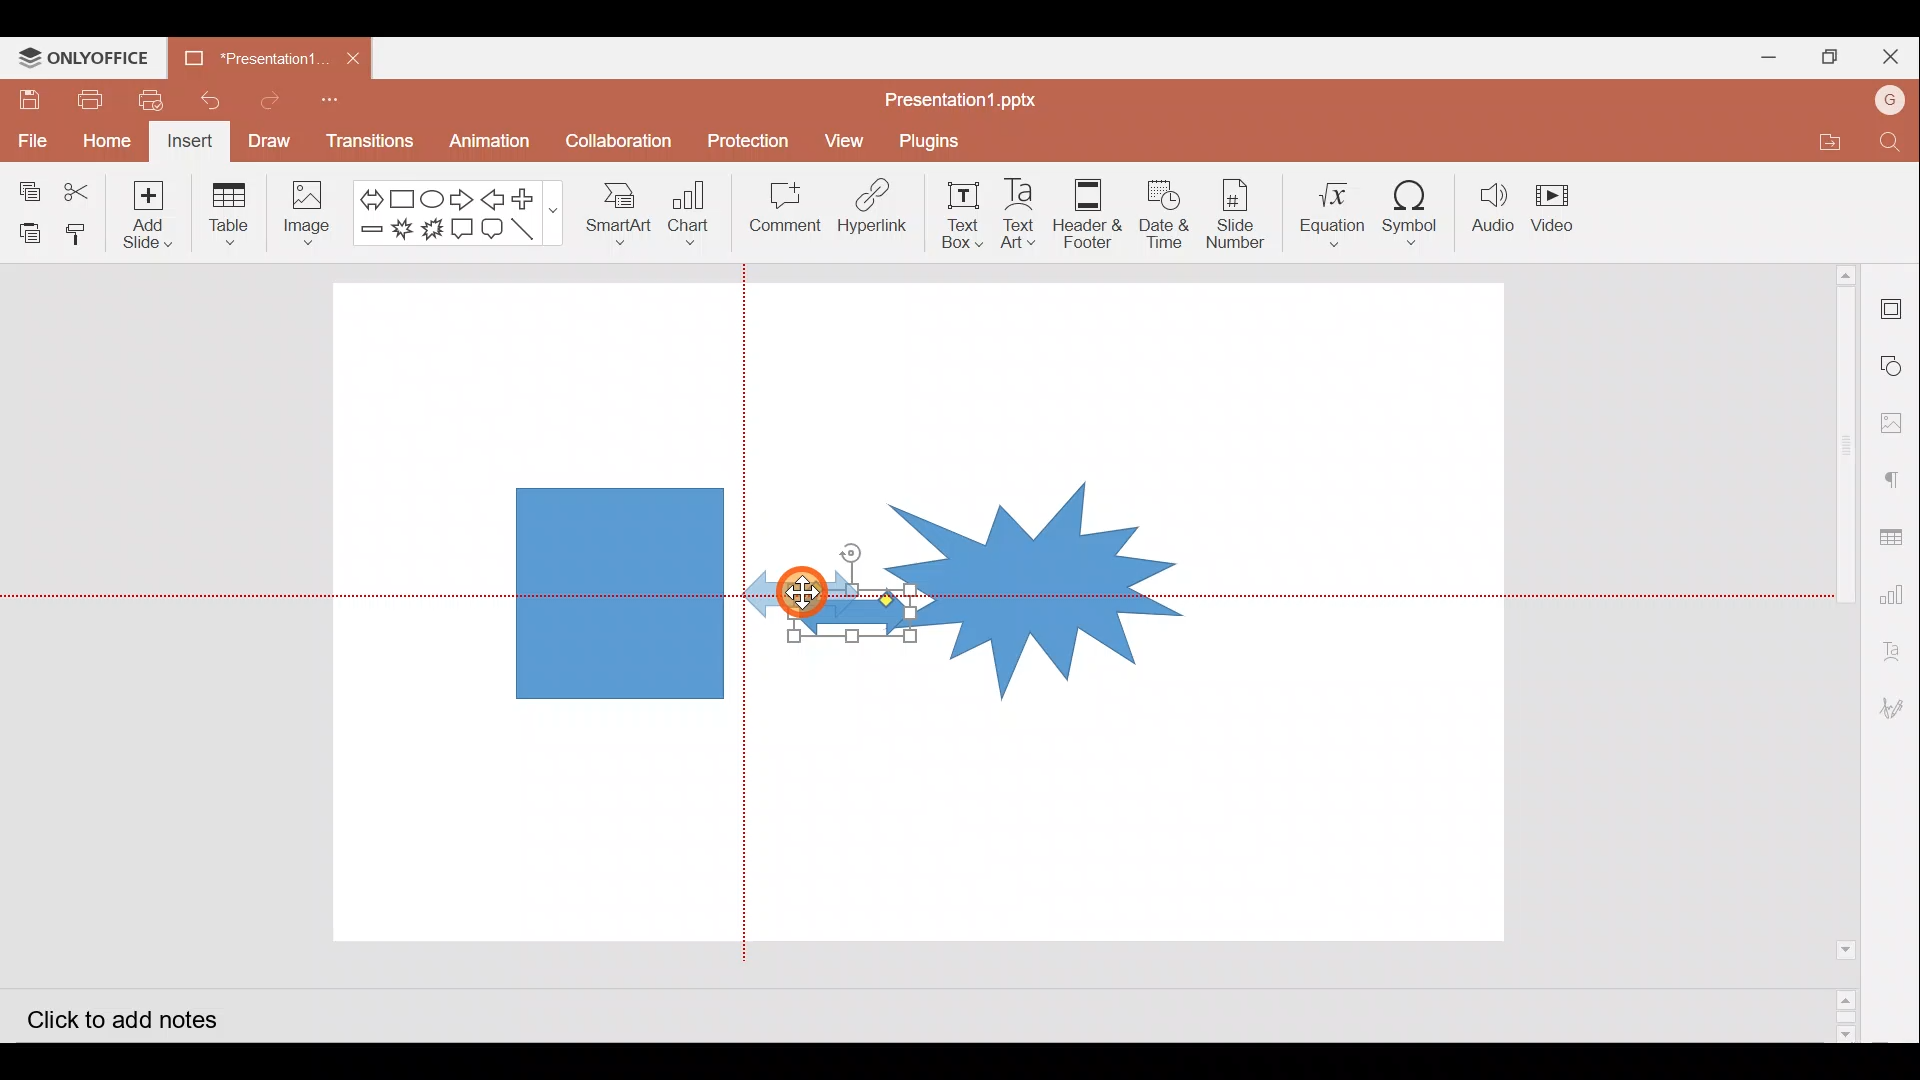  Describe the element at coordinates (839, 141) in the screenshot. I see `View` at that location.